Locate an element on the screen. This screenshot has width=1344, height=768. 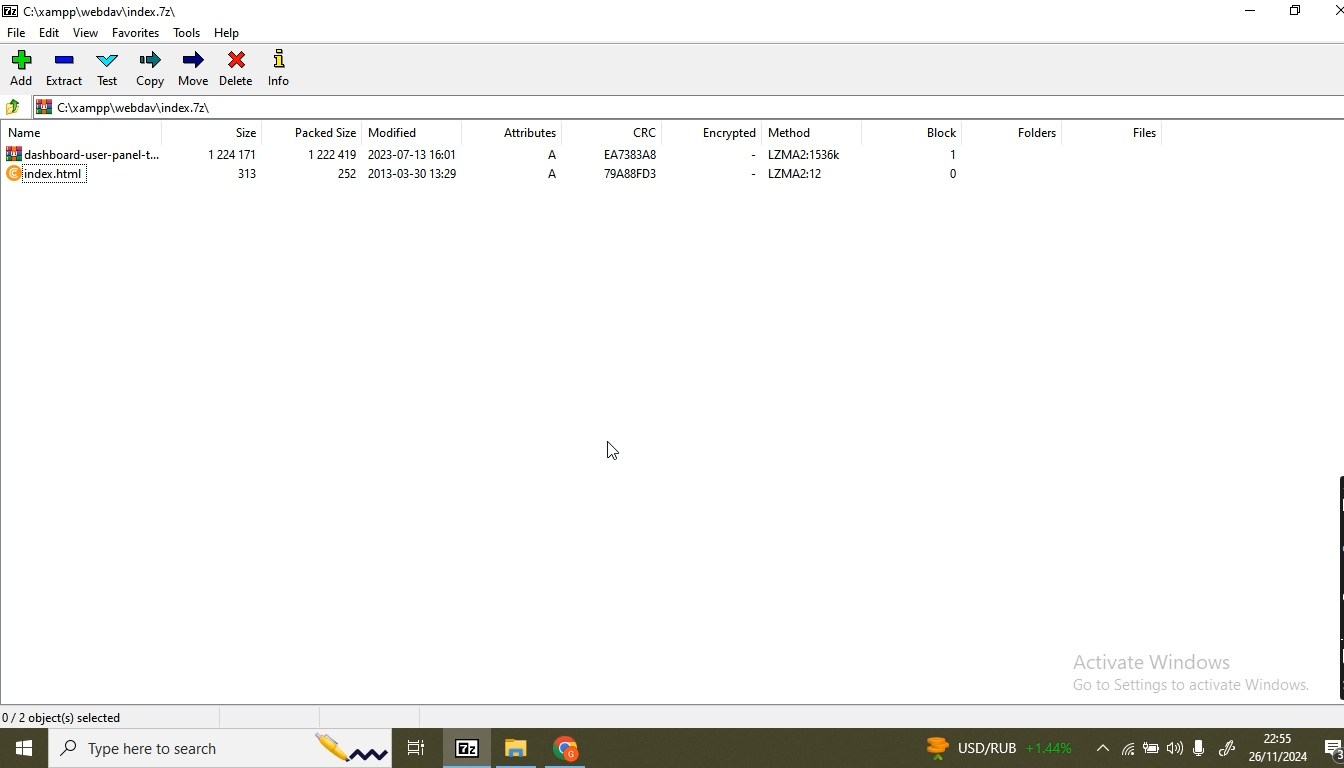
edit is located at coordinates (54, 33).